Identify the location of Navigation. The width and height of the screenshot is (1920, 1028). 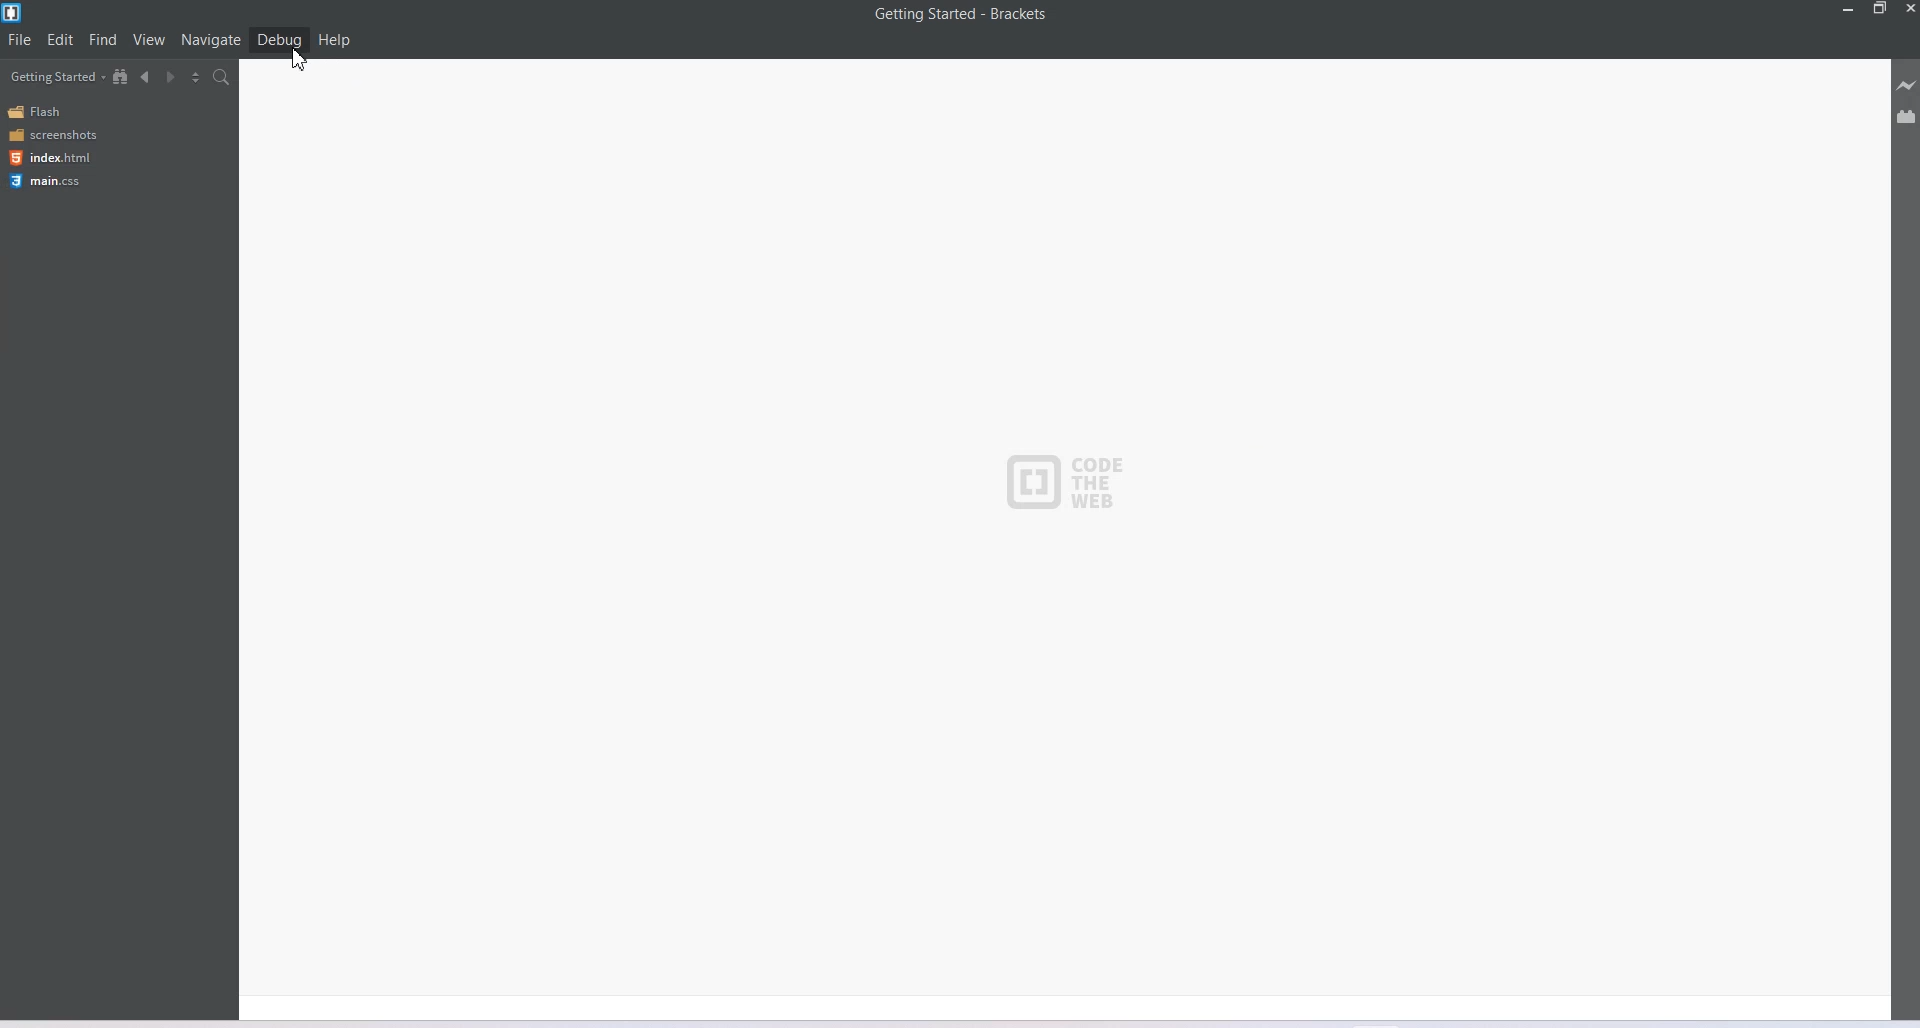
(212, 39).